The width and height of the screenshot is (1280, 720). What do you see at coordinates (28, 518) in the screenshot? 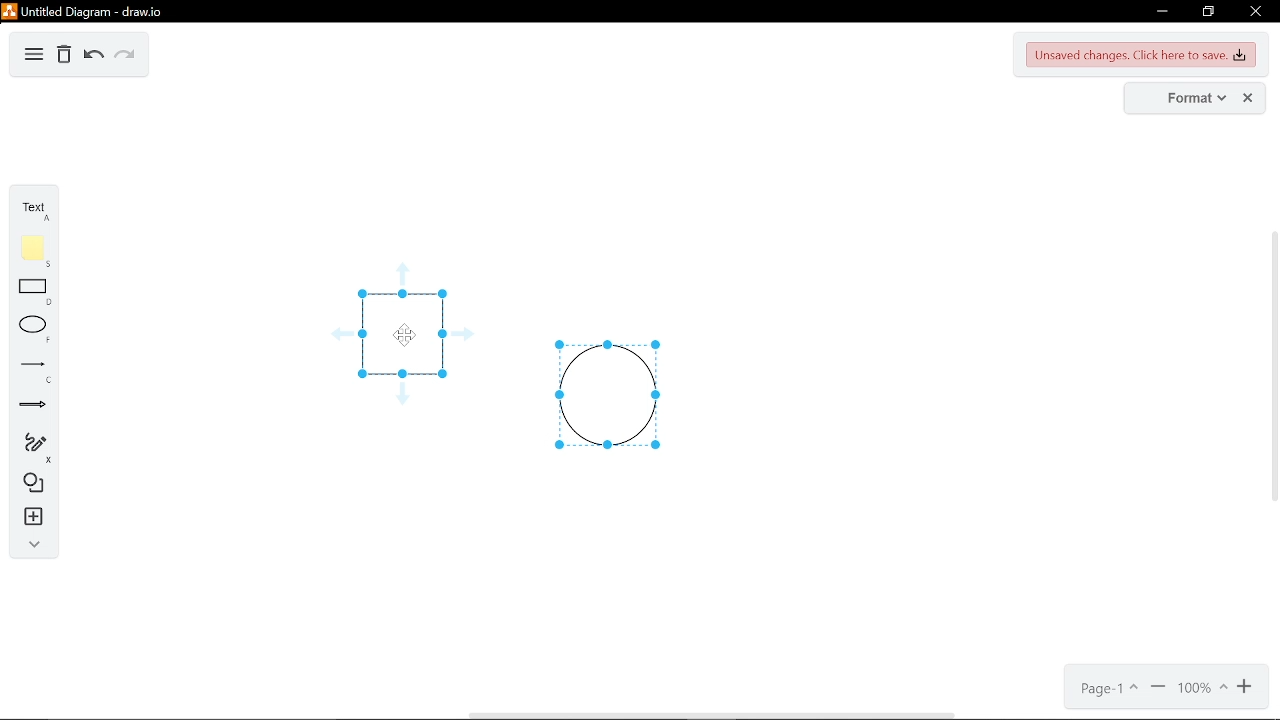
I see `insert` at bounding box center [28, 518].